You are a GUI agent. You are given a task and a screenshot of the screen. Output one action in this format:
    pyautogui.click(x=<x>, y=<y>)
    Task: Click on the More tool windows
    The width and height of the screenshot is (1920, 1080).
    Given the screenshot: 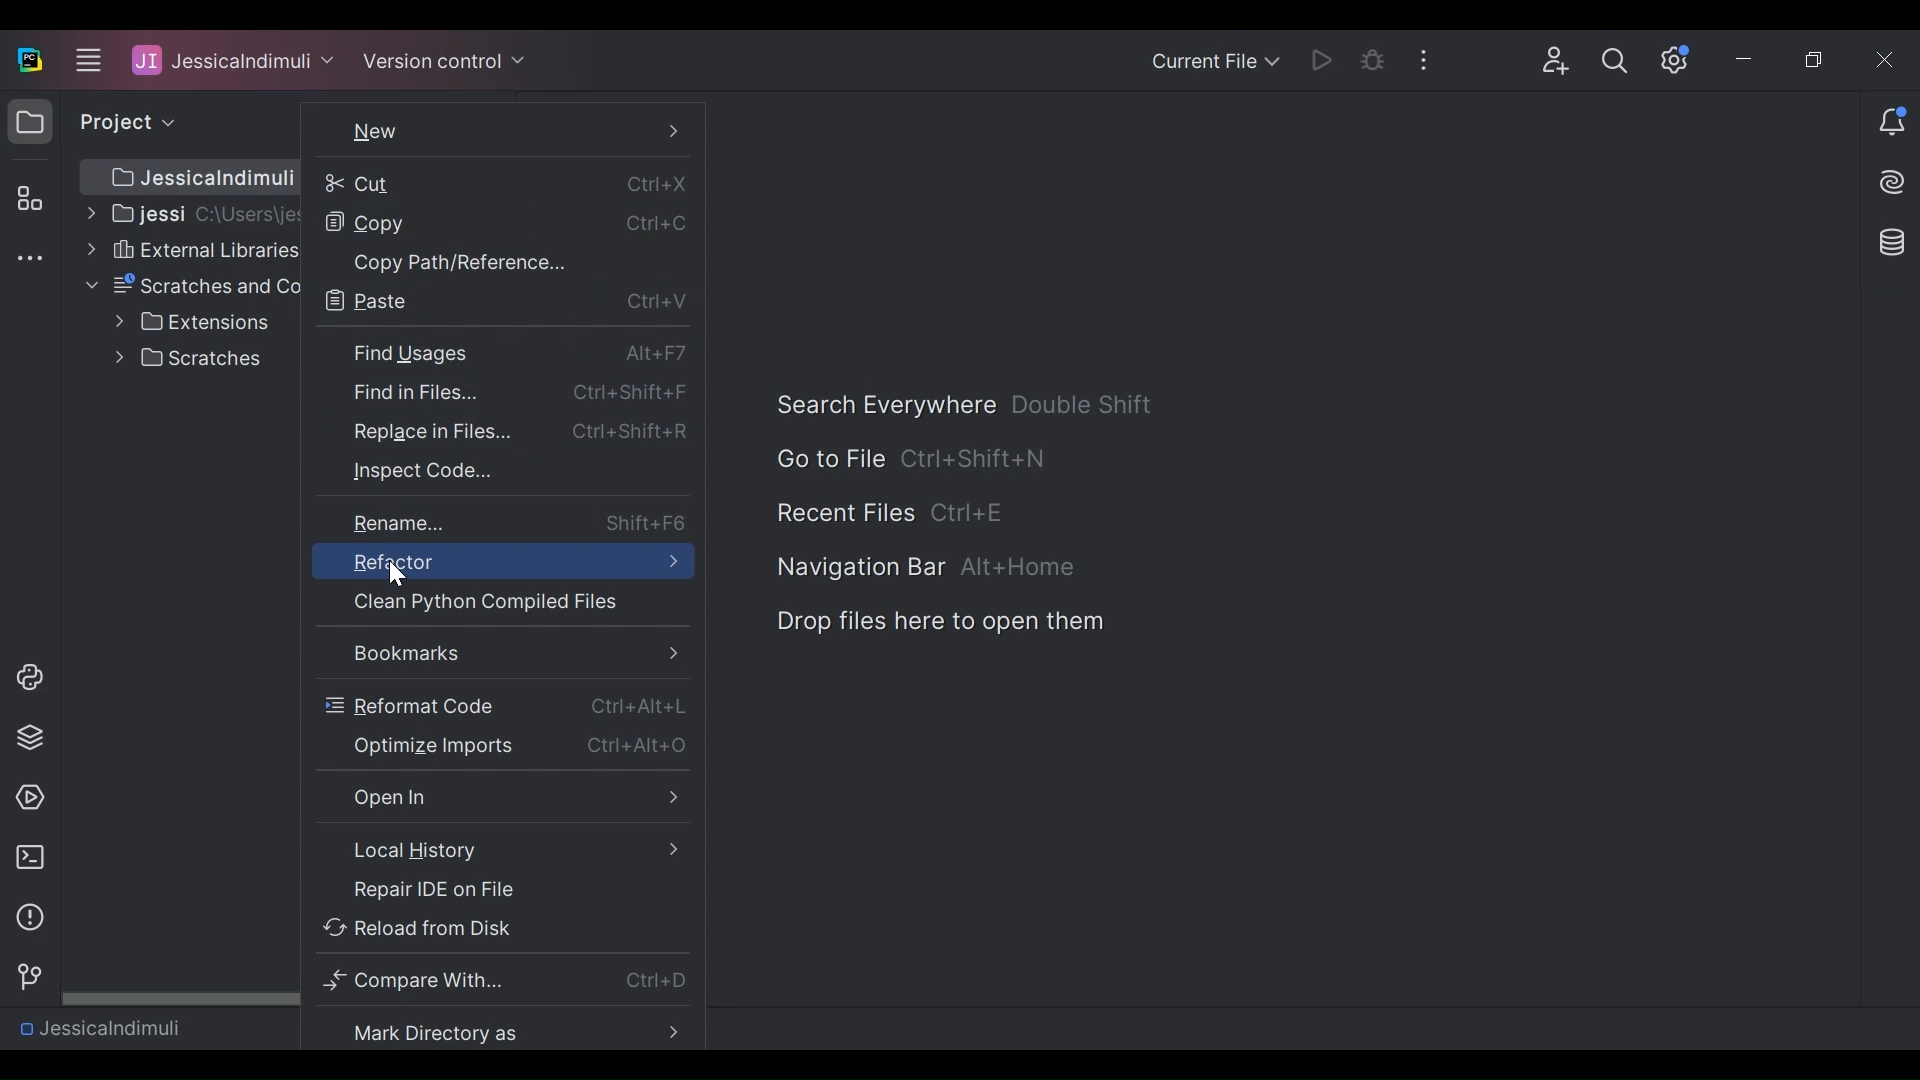 What is the action you would take?
    pyautogui.click(x=29, y=260)
    